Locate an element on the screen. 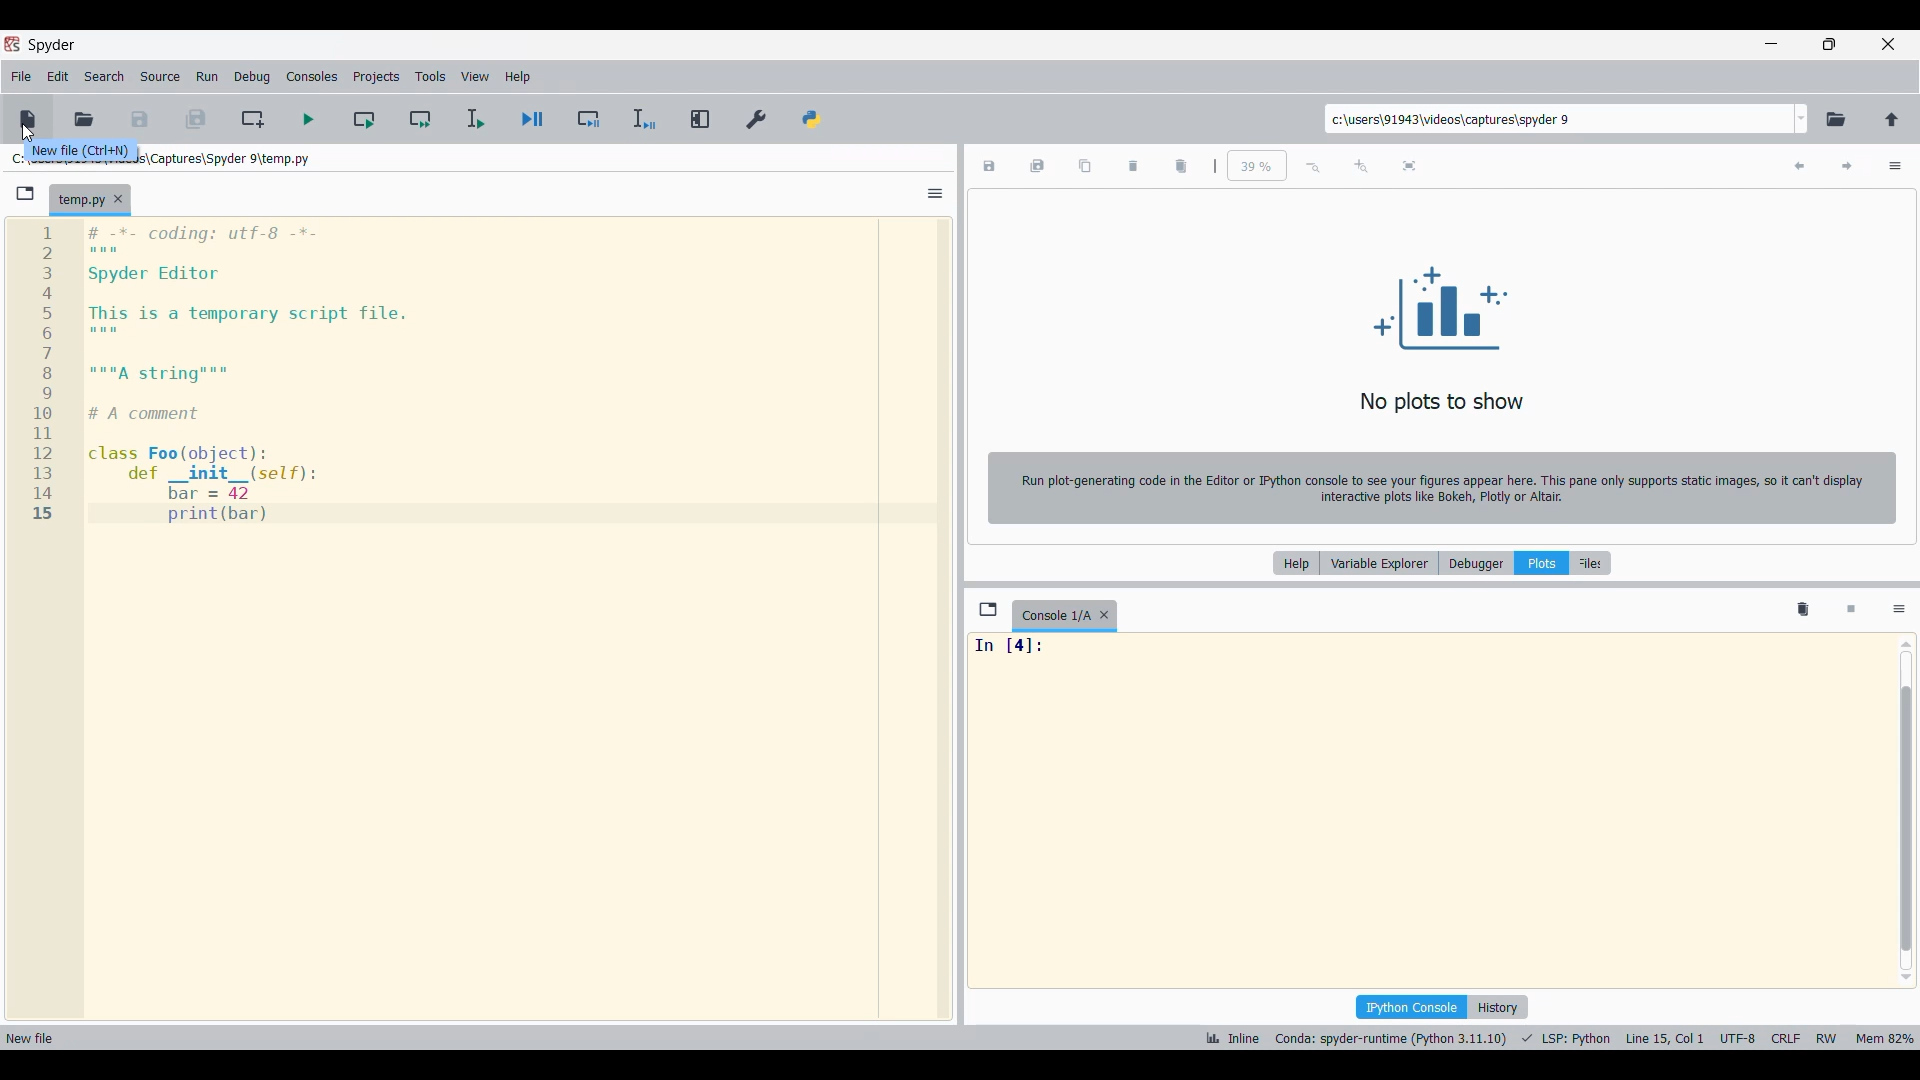  Browse tabs is located at coordinates (988, 609).